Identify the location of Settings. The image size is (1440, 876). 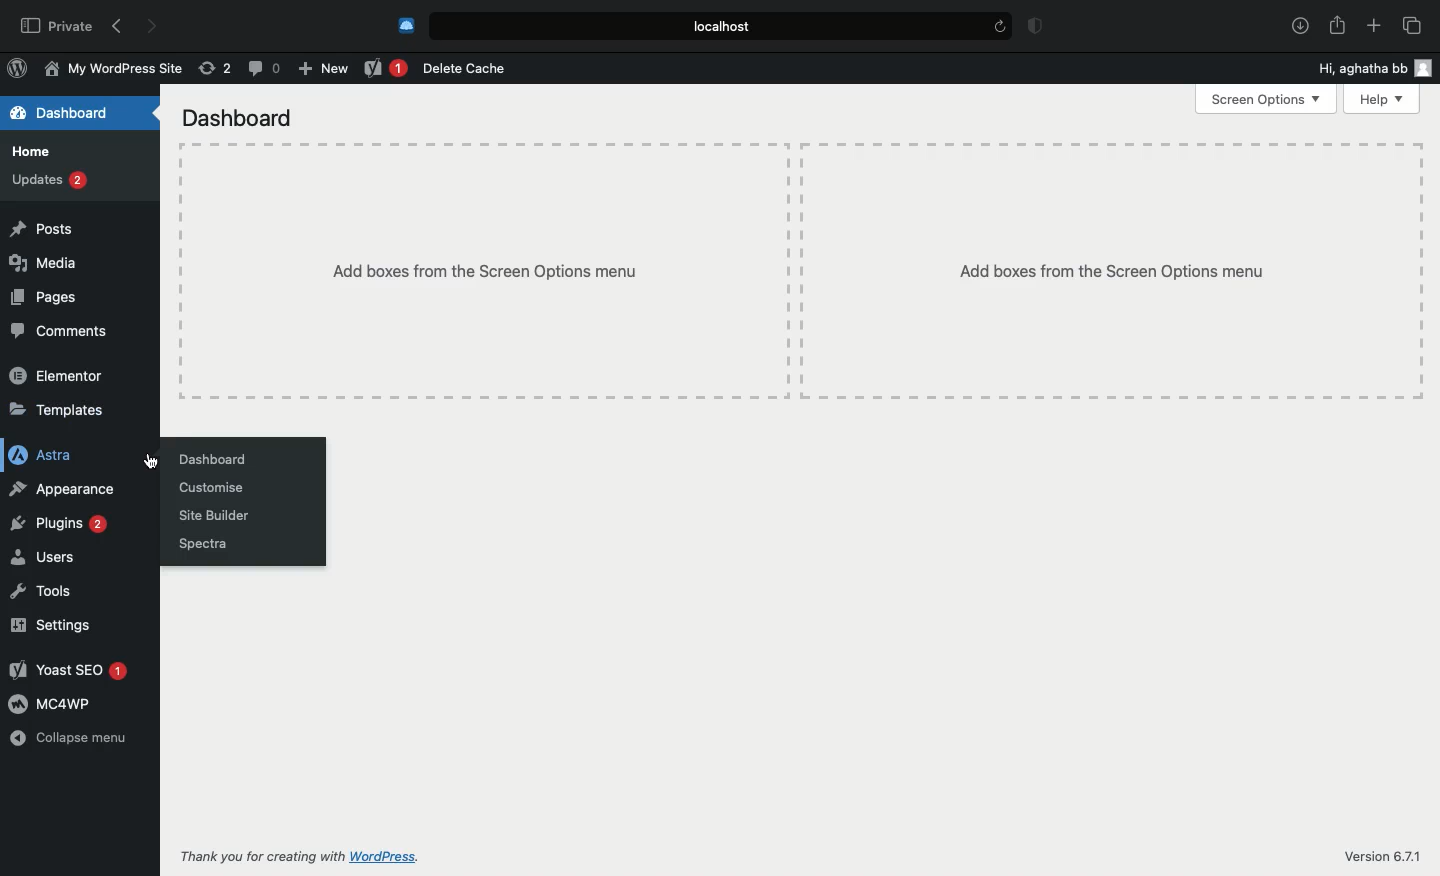
(52, 626).